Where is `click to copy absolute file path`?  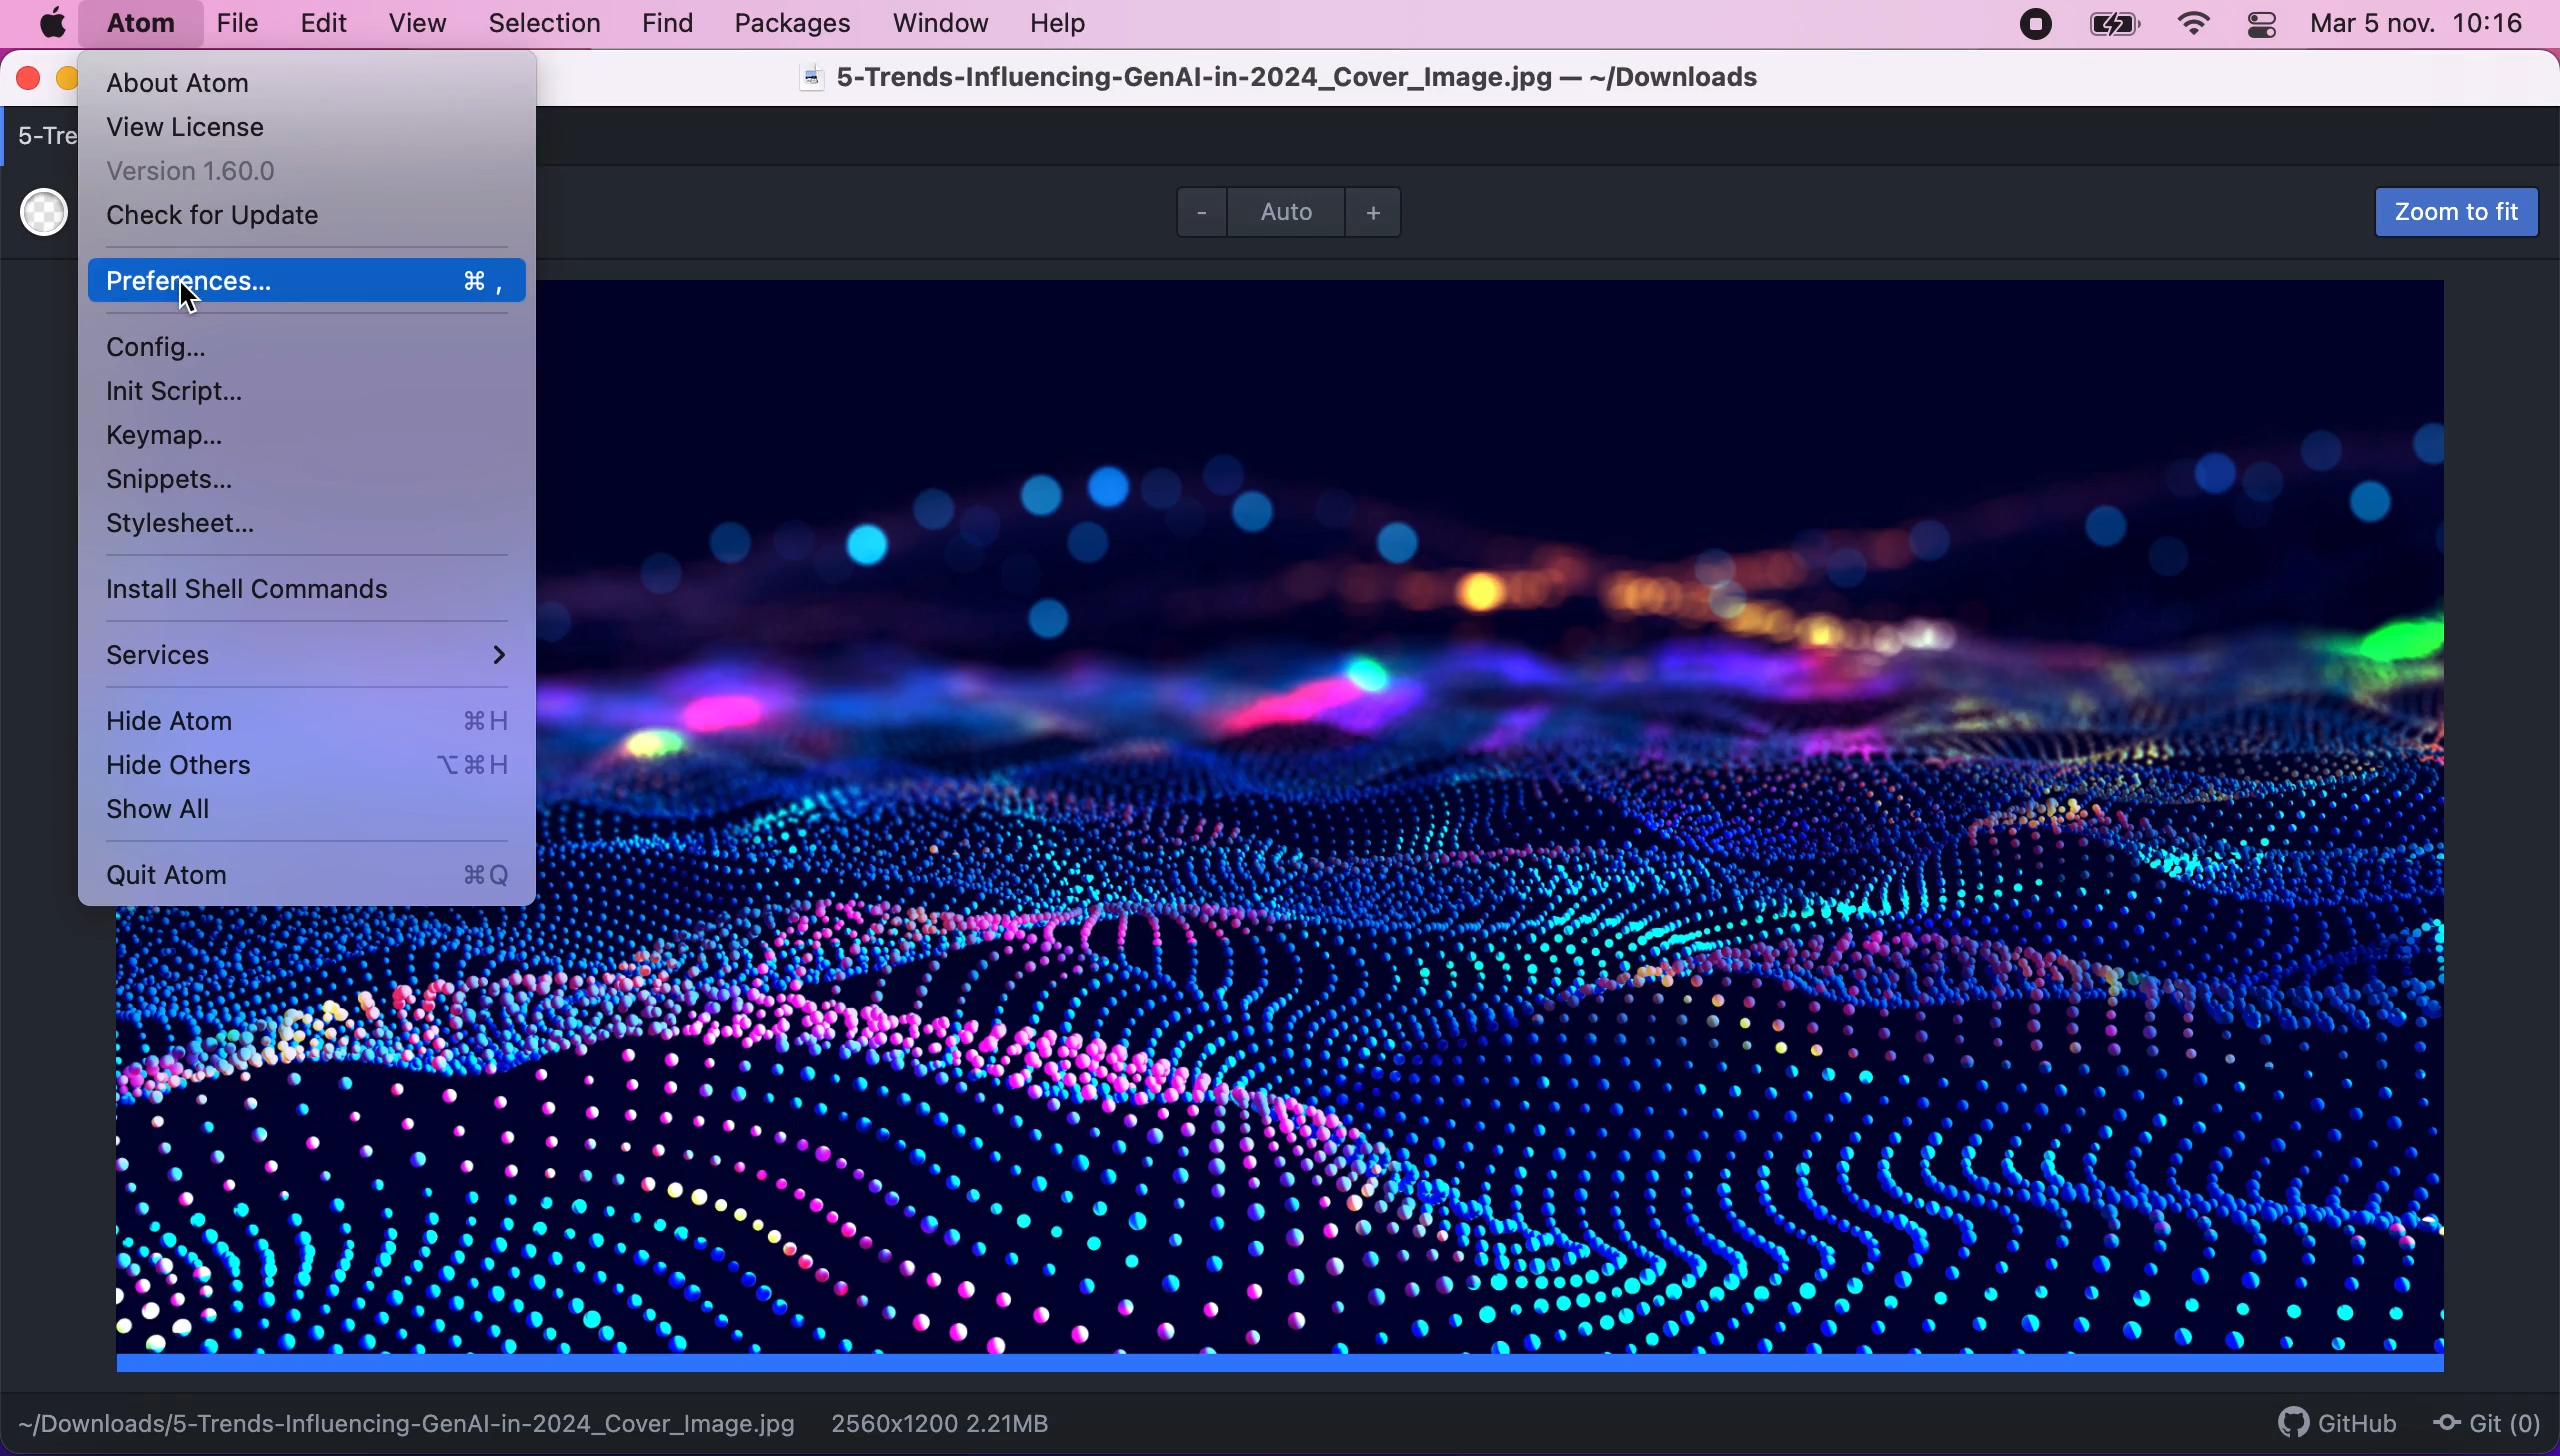
click to copy absolute file path is located at coordinates (408, 1416).